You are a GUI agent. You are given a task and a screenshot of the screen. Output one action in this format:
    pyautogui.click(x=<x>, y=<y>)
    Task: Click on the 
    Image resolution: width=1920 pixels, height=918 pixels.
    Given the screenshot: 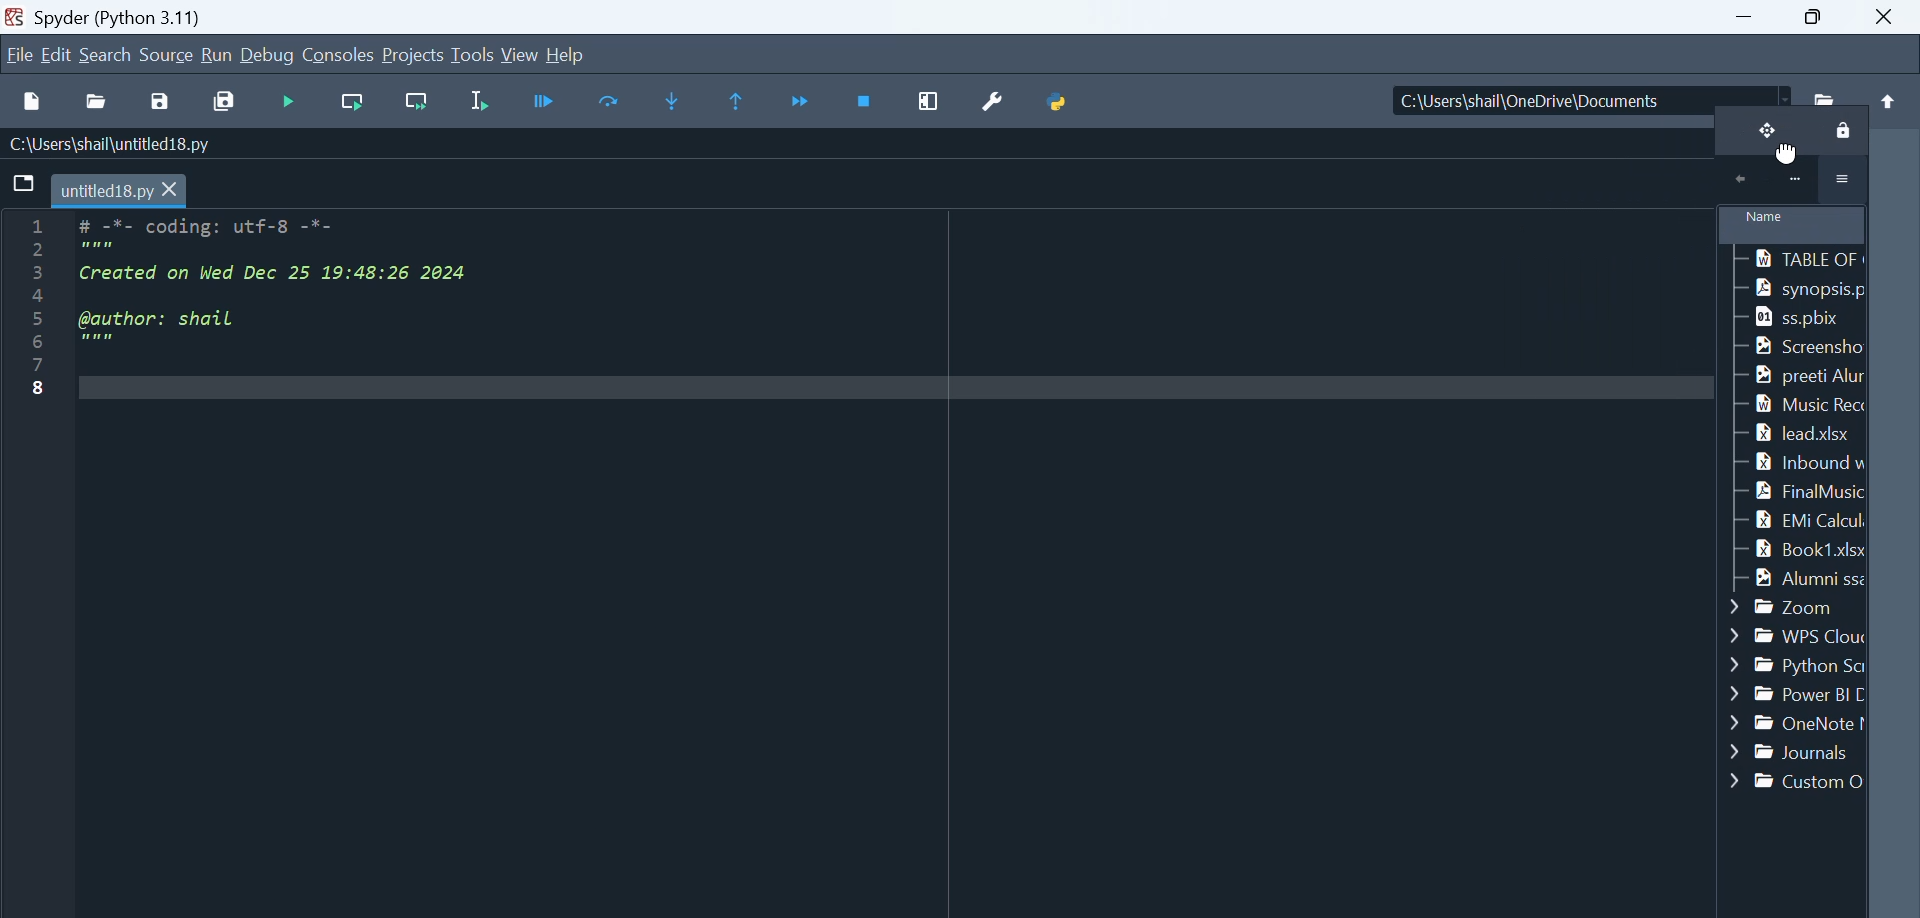 What is the action you would take?
    pyautogui.click(x=217, y=56)
    